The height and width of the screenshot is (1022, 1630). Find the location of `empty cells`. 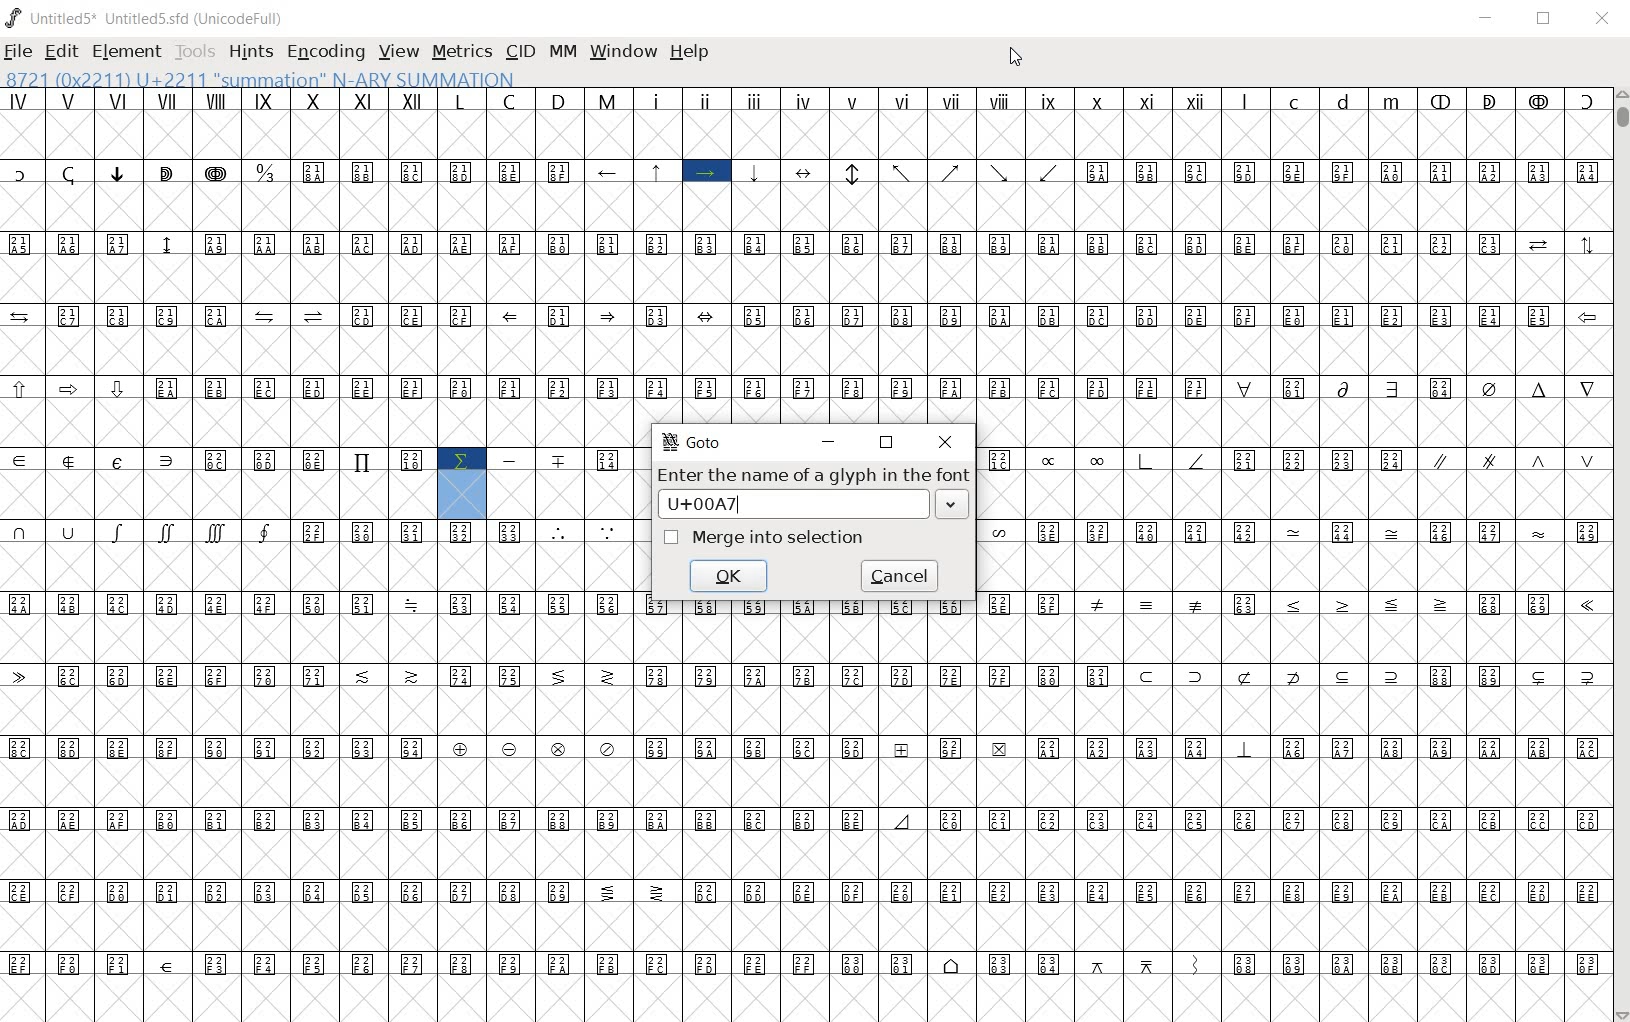

empty cells is located at coordinates (809, 211).